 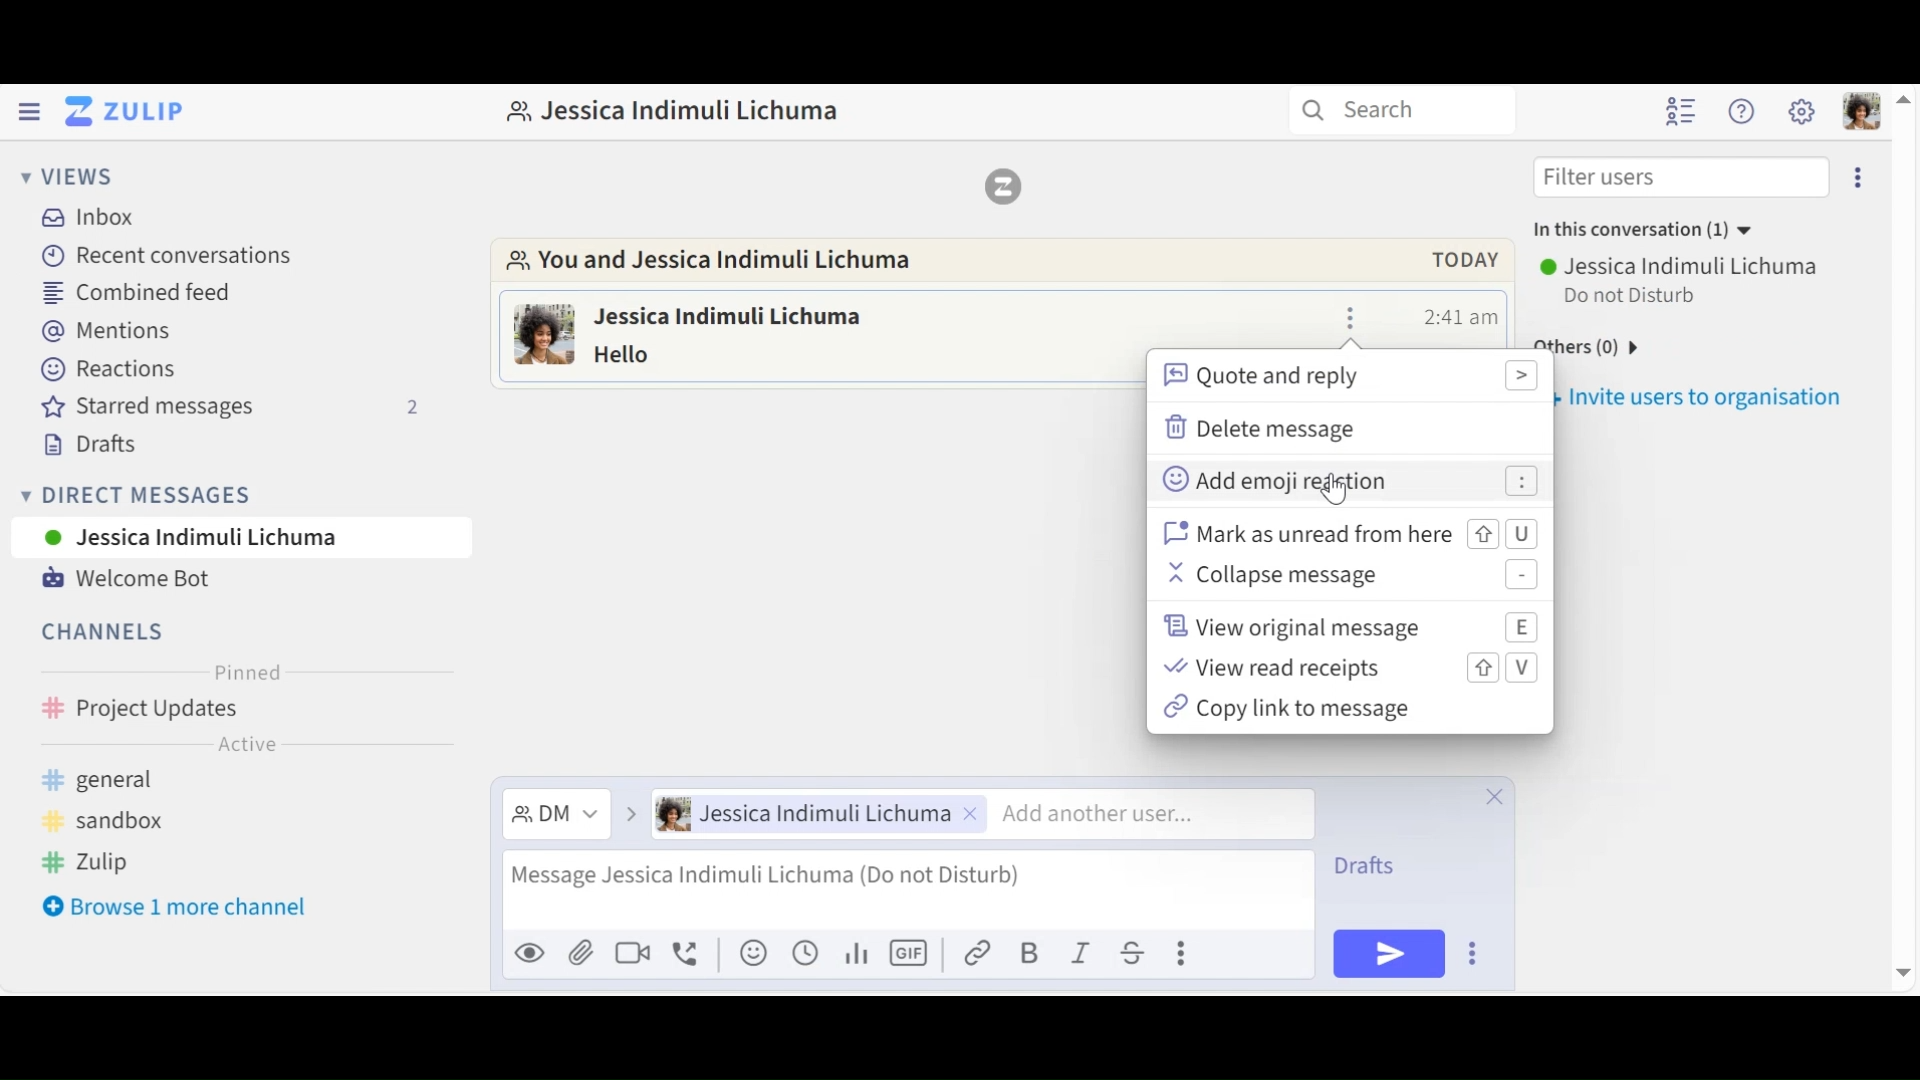 I want to click on Collapse message, so click(x=1352, y=577).